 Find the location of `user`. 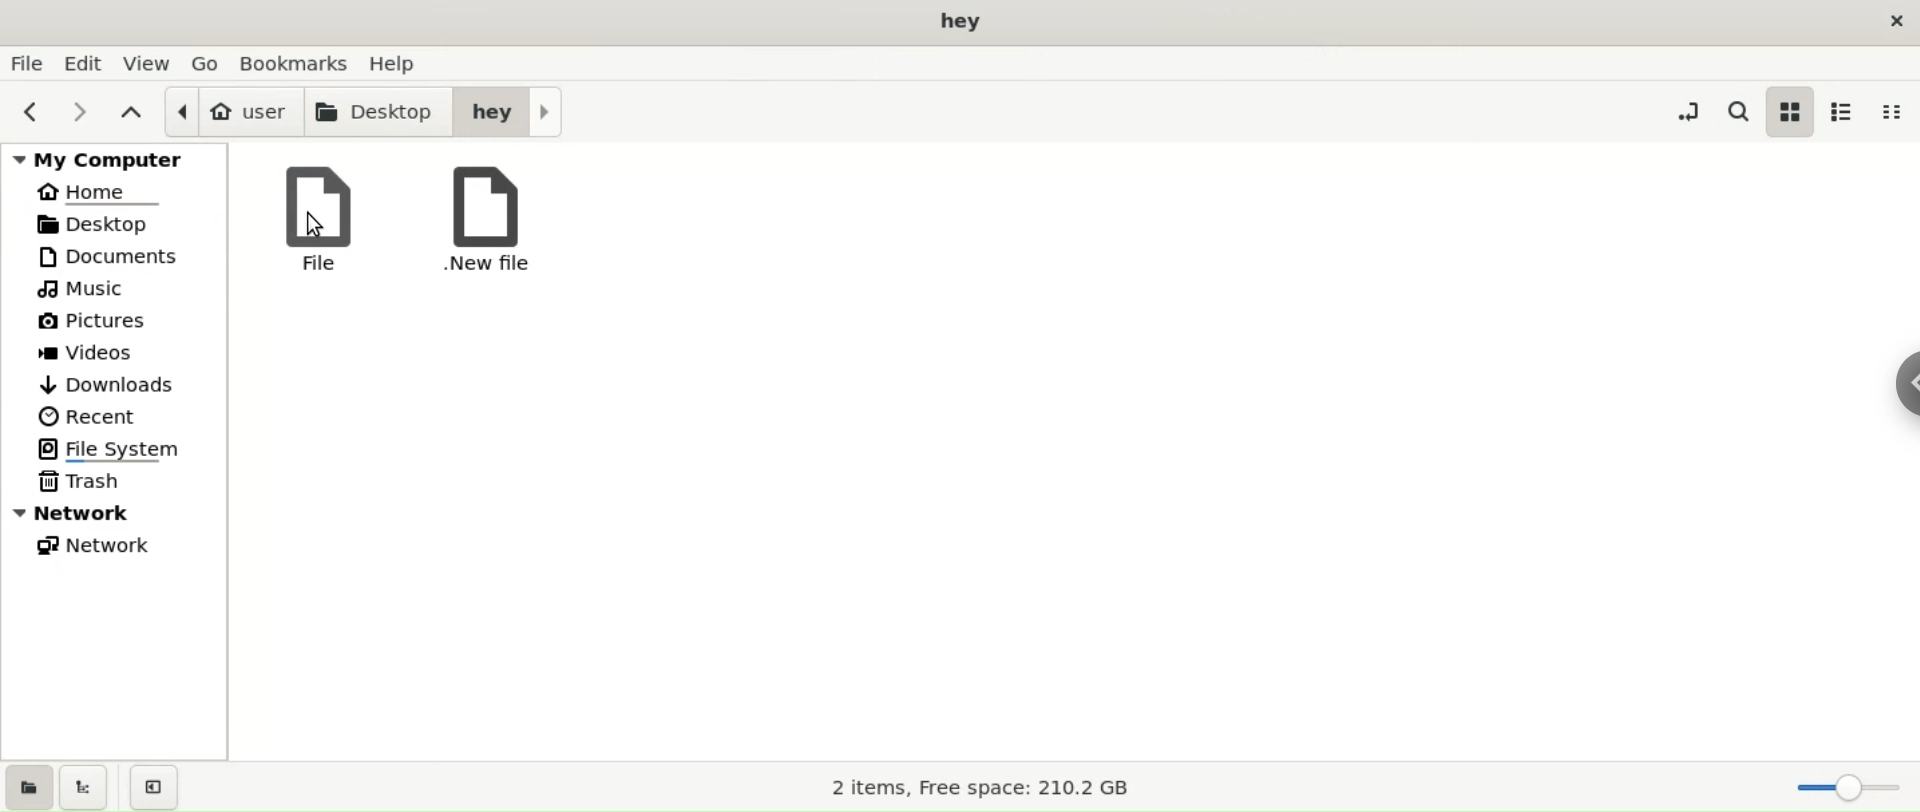

user is located at coordinates (231, 113).